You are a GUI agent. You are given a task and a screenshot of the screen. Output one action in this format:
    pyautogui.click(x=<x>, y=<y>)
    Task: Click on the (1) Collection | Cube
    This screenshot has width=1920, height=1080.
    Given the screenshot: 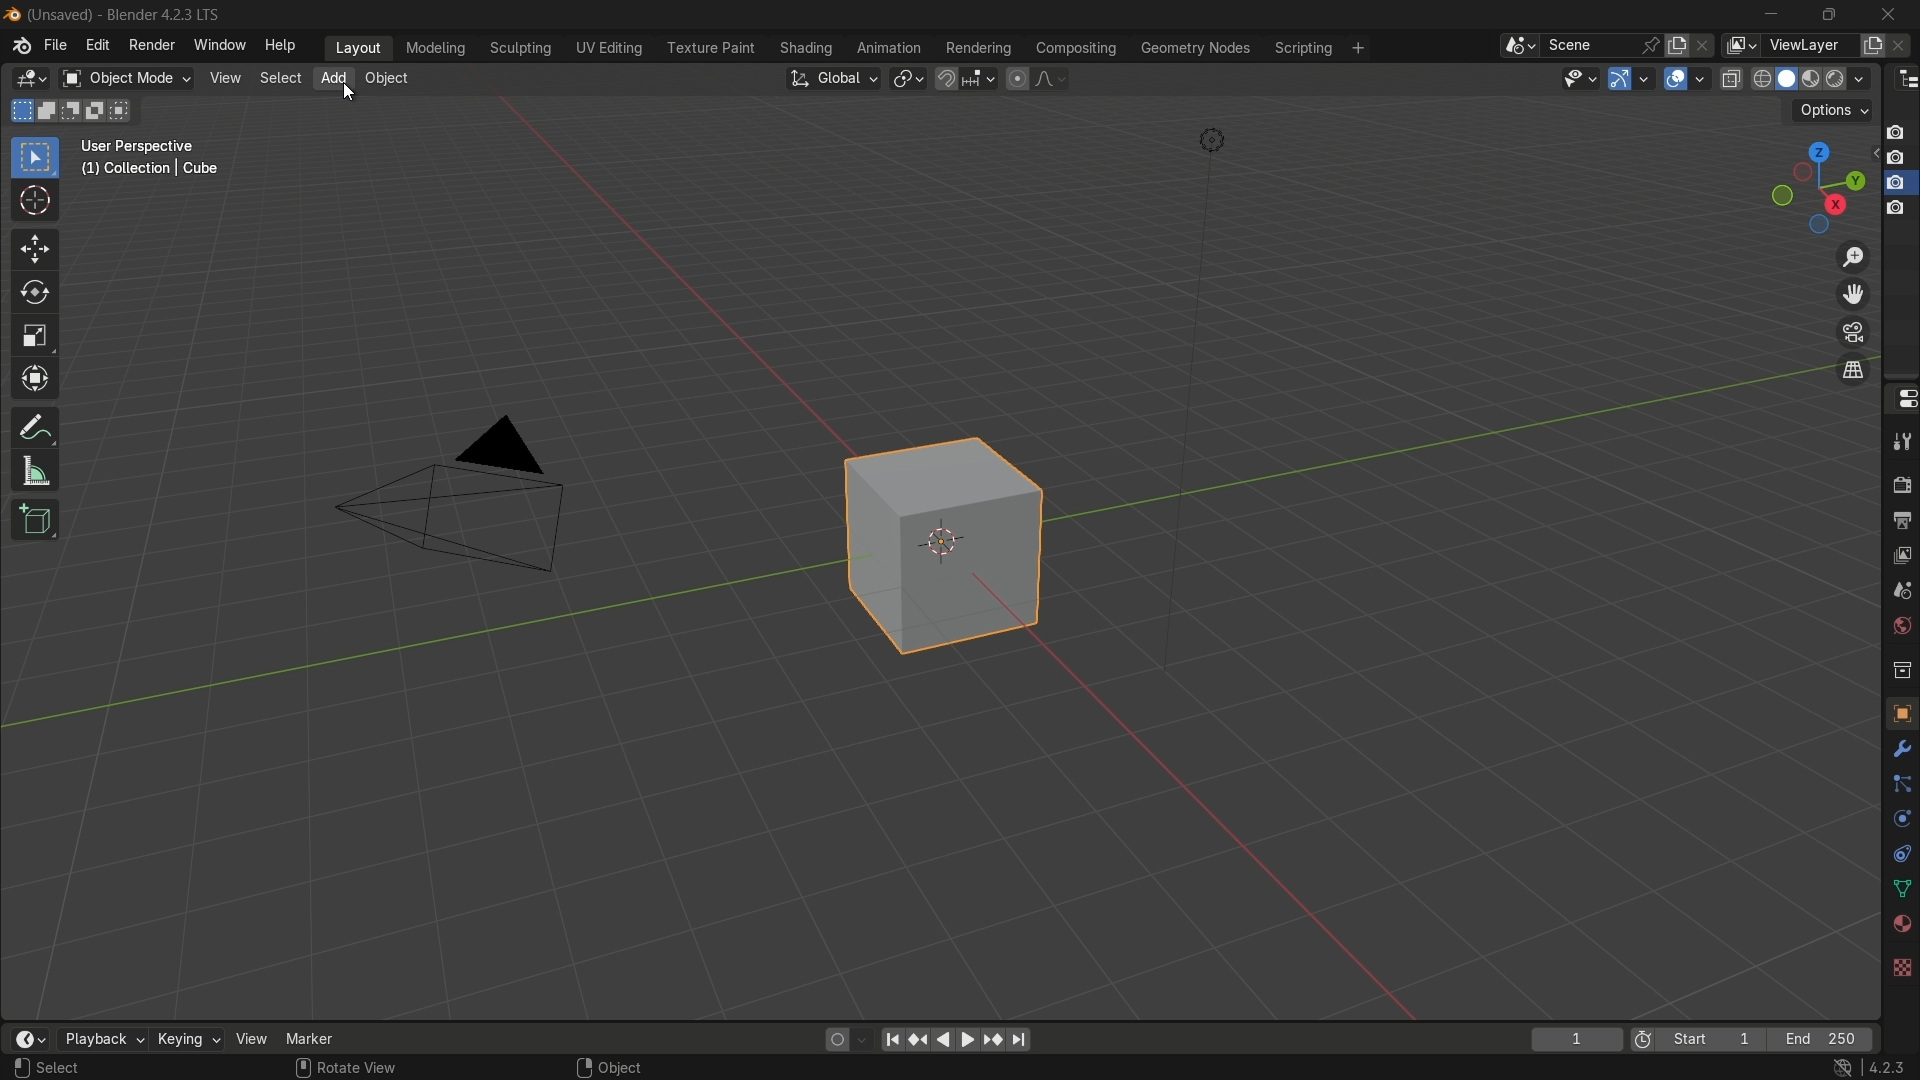 What is the action you would take?
    pyautogui.click(x=149, y=170)
    